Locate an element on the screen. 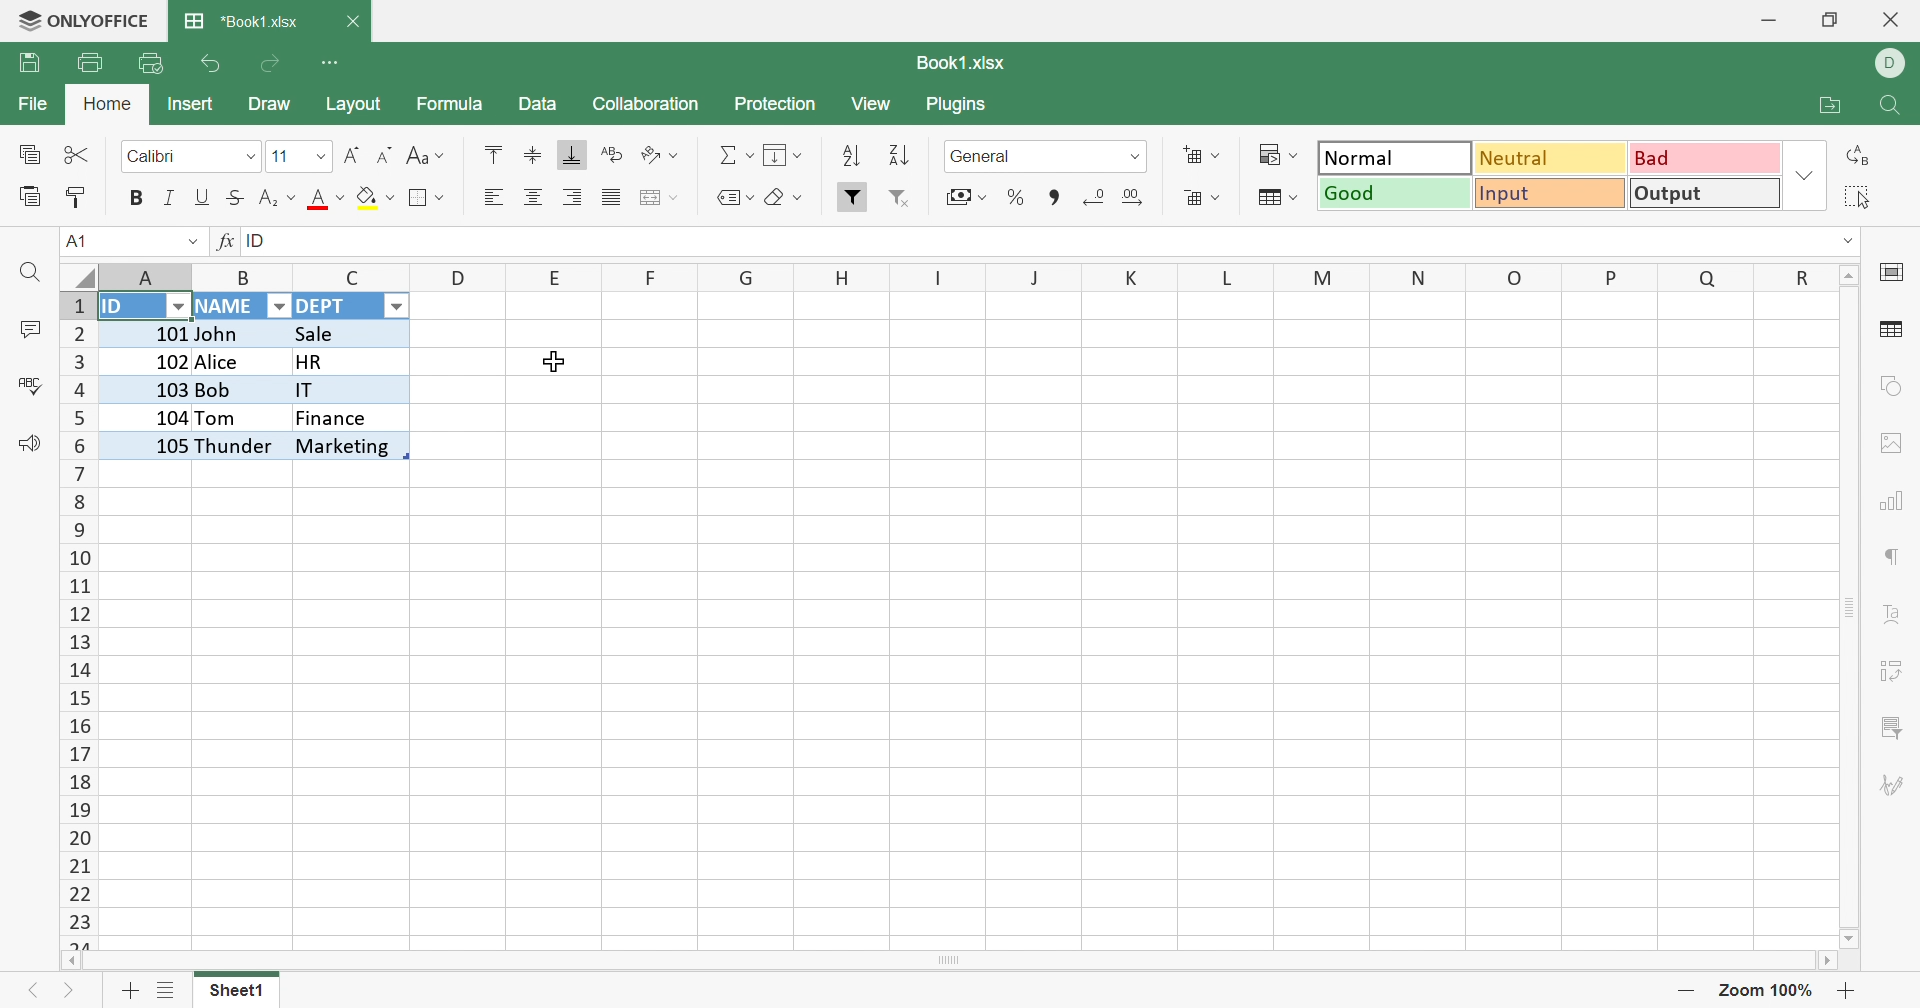 The width and height of the screenshot is (1920, 1008). Copy is located at coordinates (31, 155).